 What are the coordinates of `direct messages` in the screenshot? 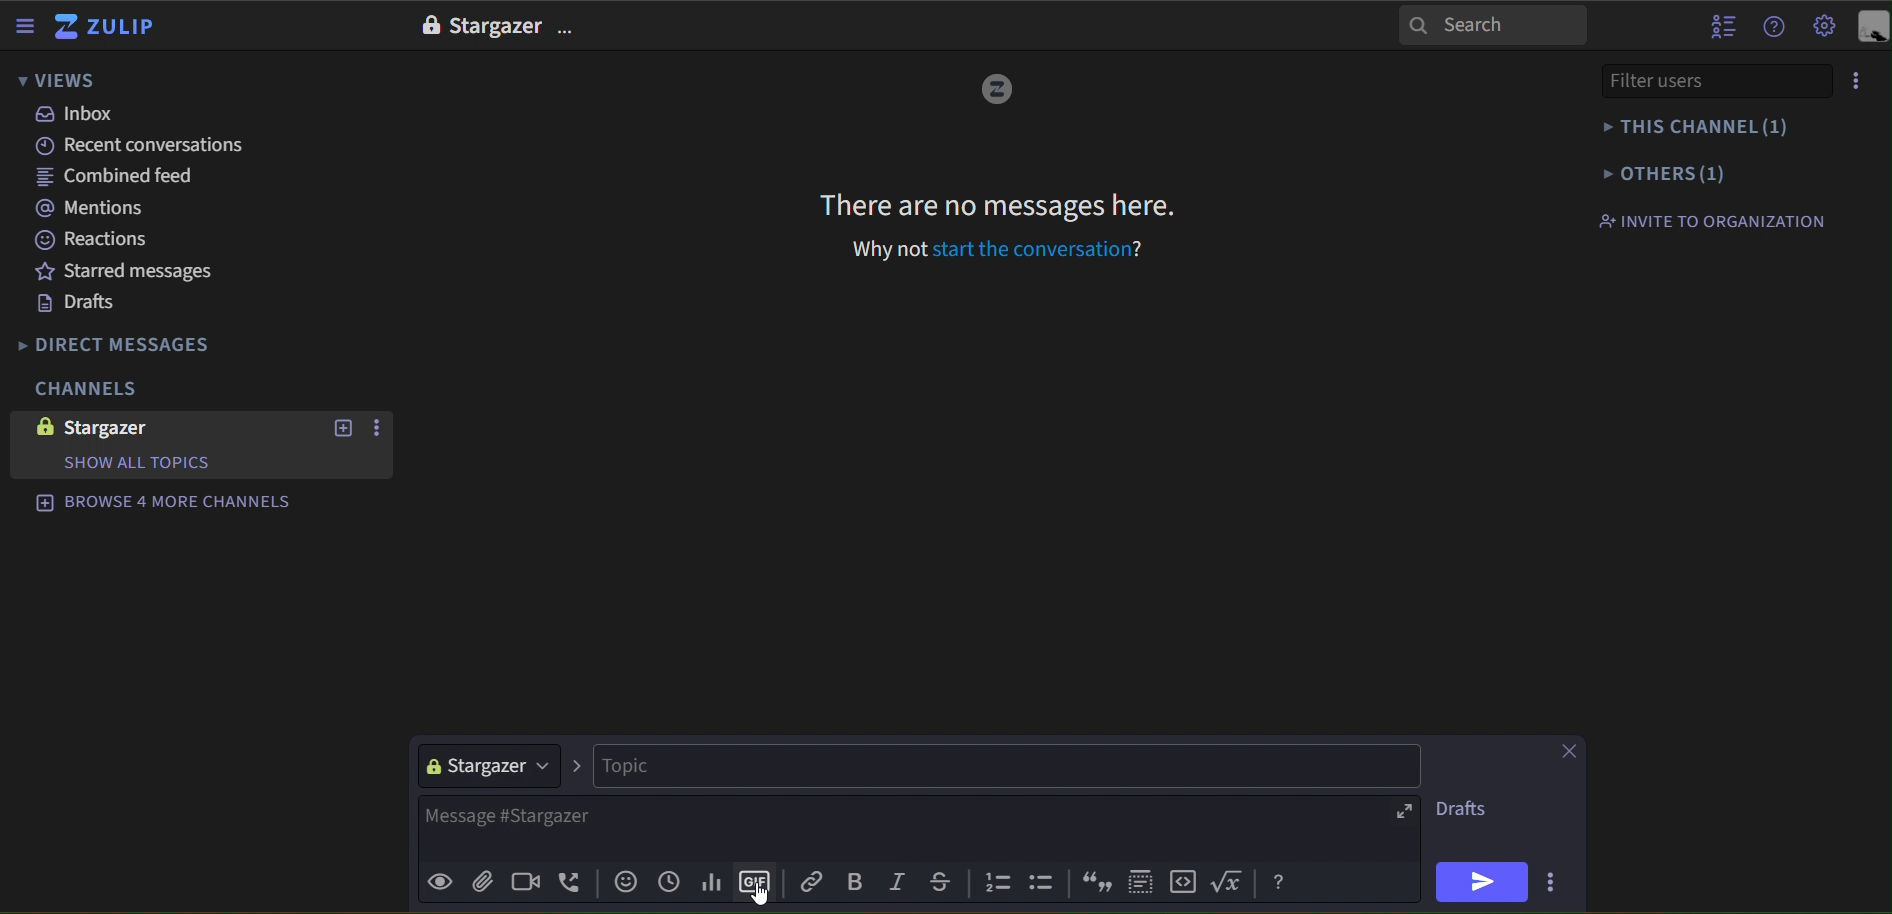 It's located at (132, 345).